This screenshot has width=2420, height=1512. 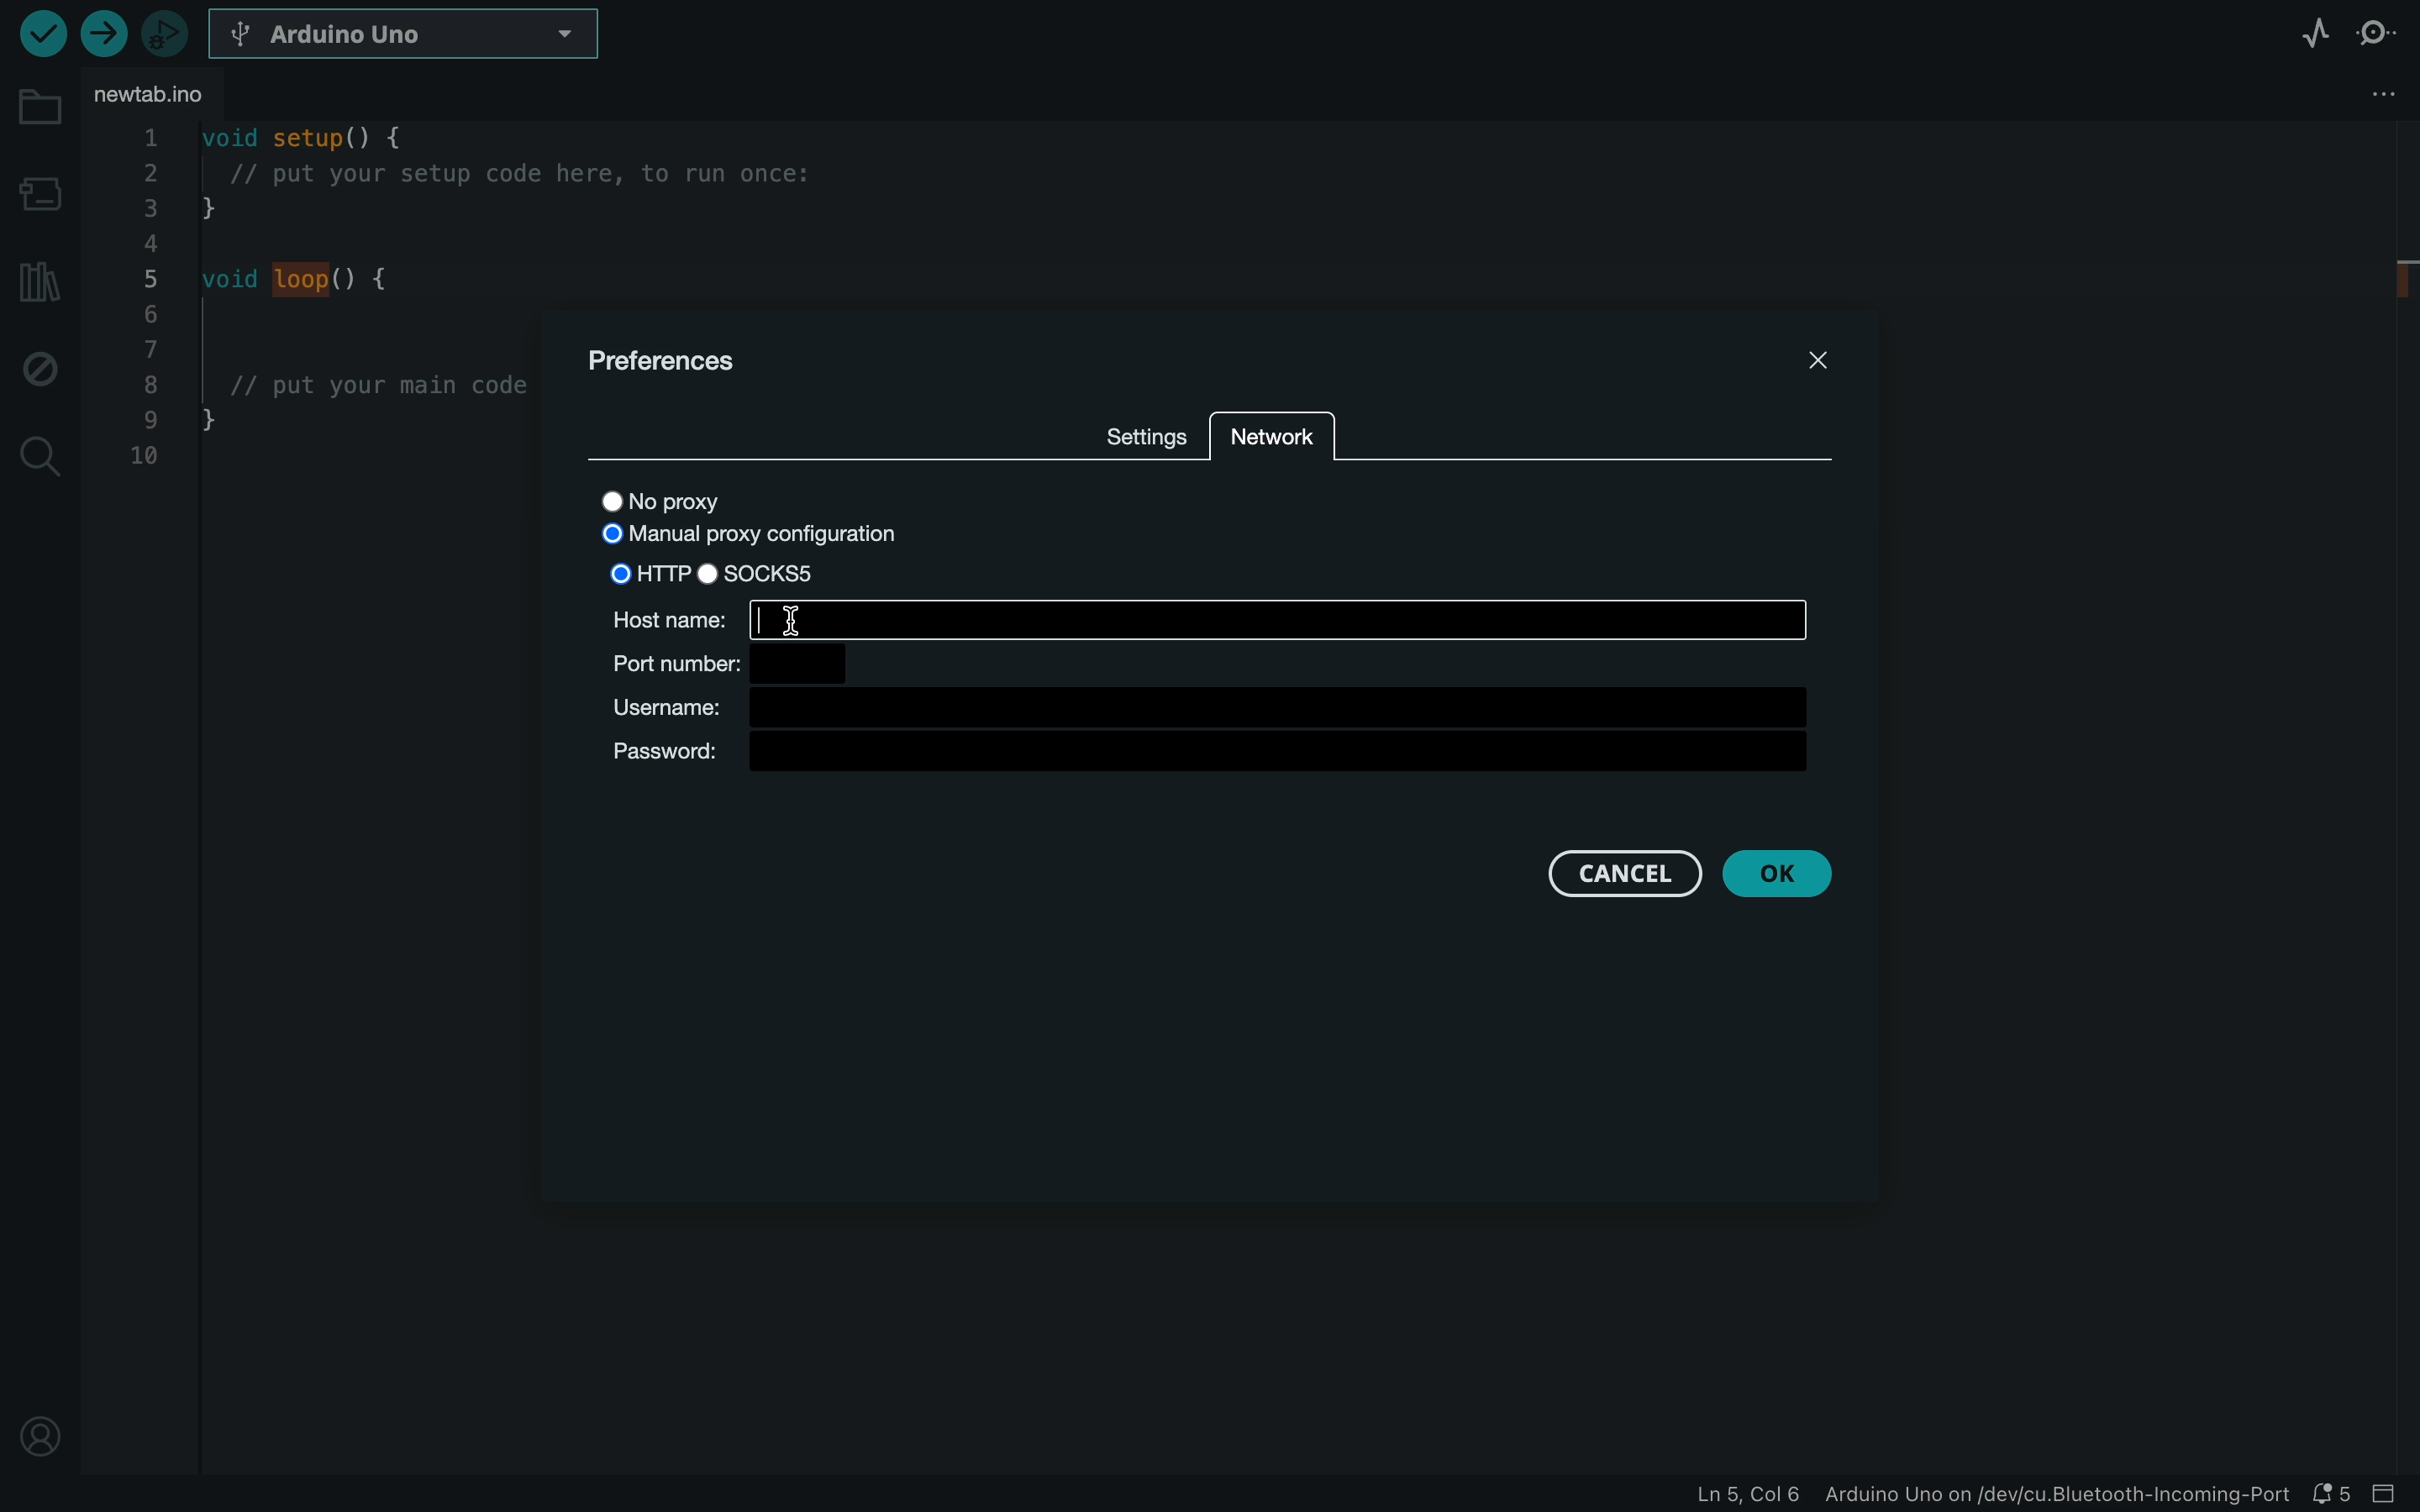 What do you see at coordinates (407, 36) in the screenshot?
I see `board selecter` at bounding box center [407, 36].